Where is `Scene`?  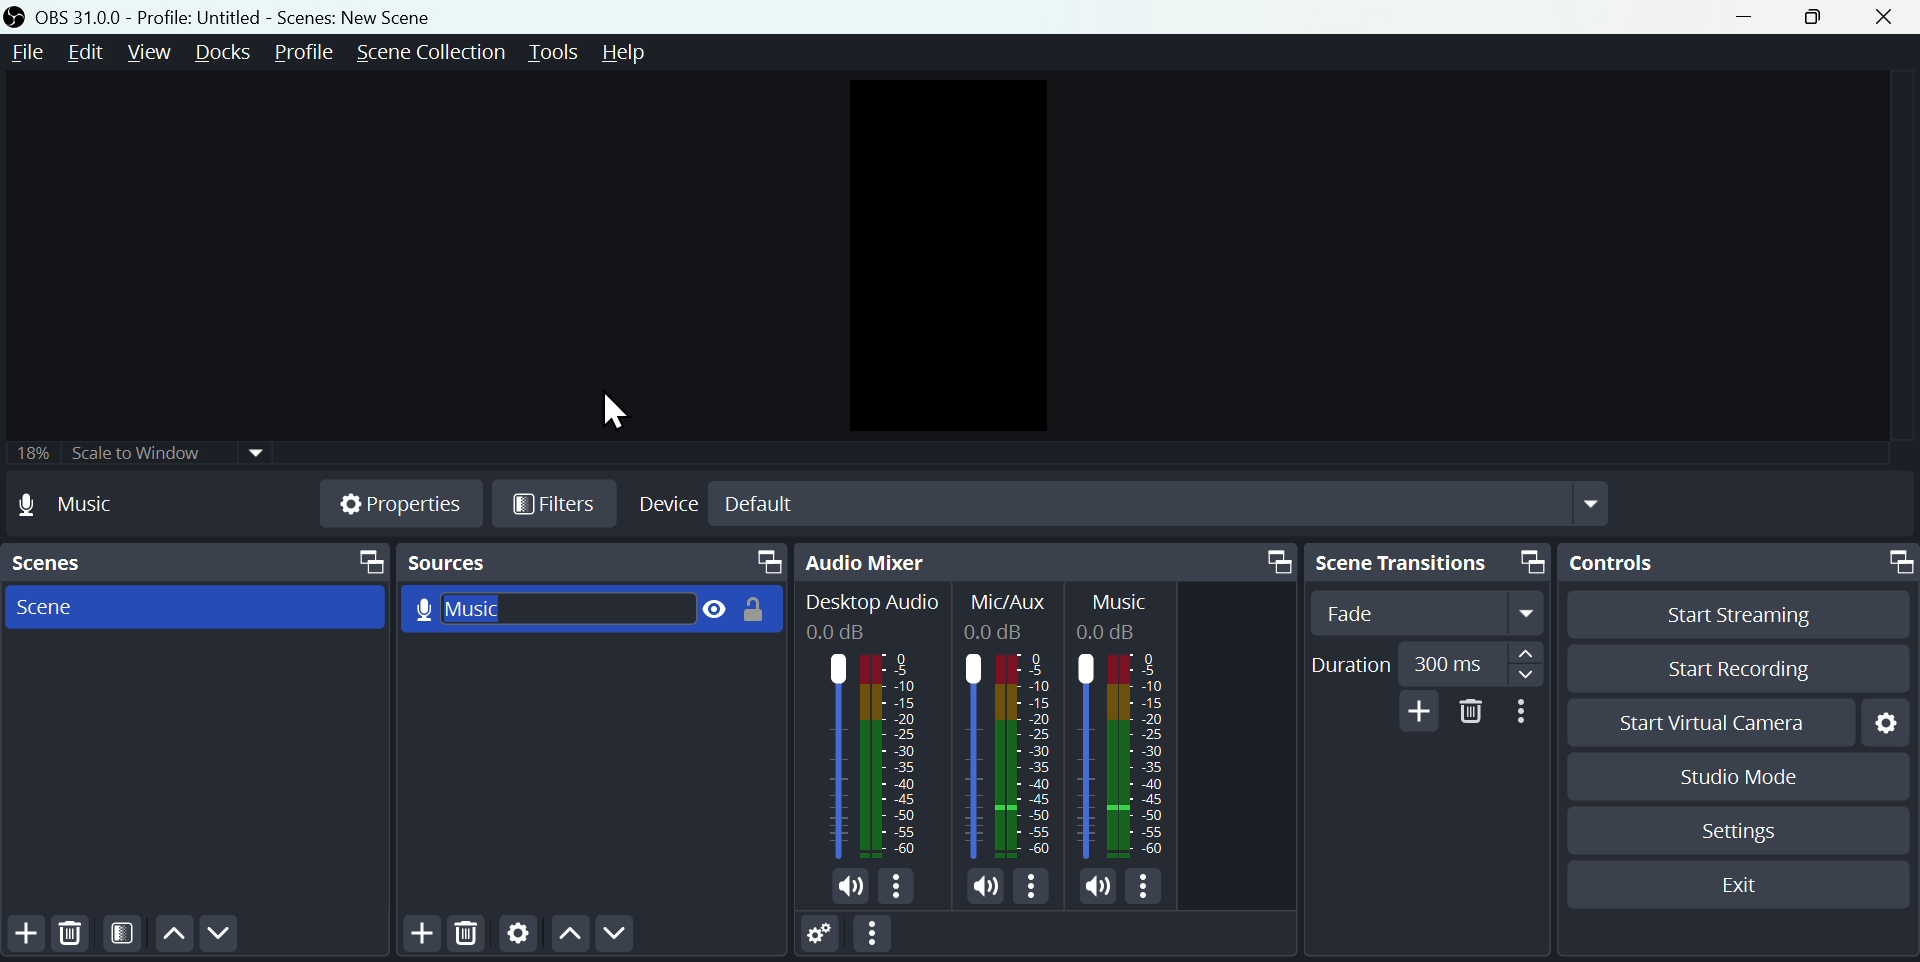
Scene is located at coordinates (56, 608).